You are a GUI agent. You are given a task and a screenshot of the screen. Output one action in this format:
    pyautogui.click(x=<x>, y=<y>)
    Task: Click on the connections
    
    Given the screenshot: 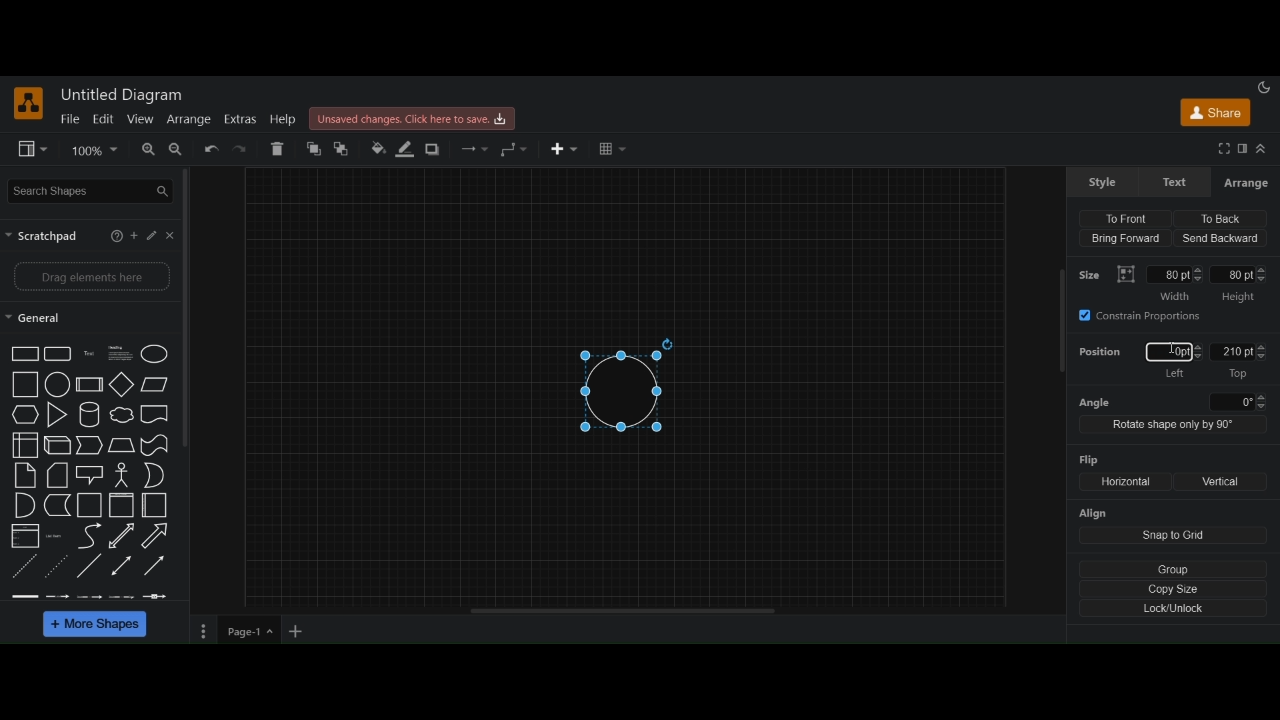 What is the action you would take?
    pyautogui.click(x=473, y=149)
    